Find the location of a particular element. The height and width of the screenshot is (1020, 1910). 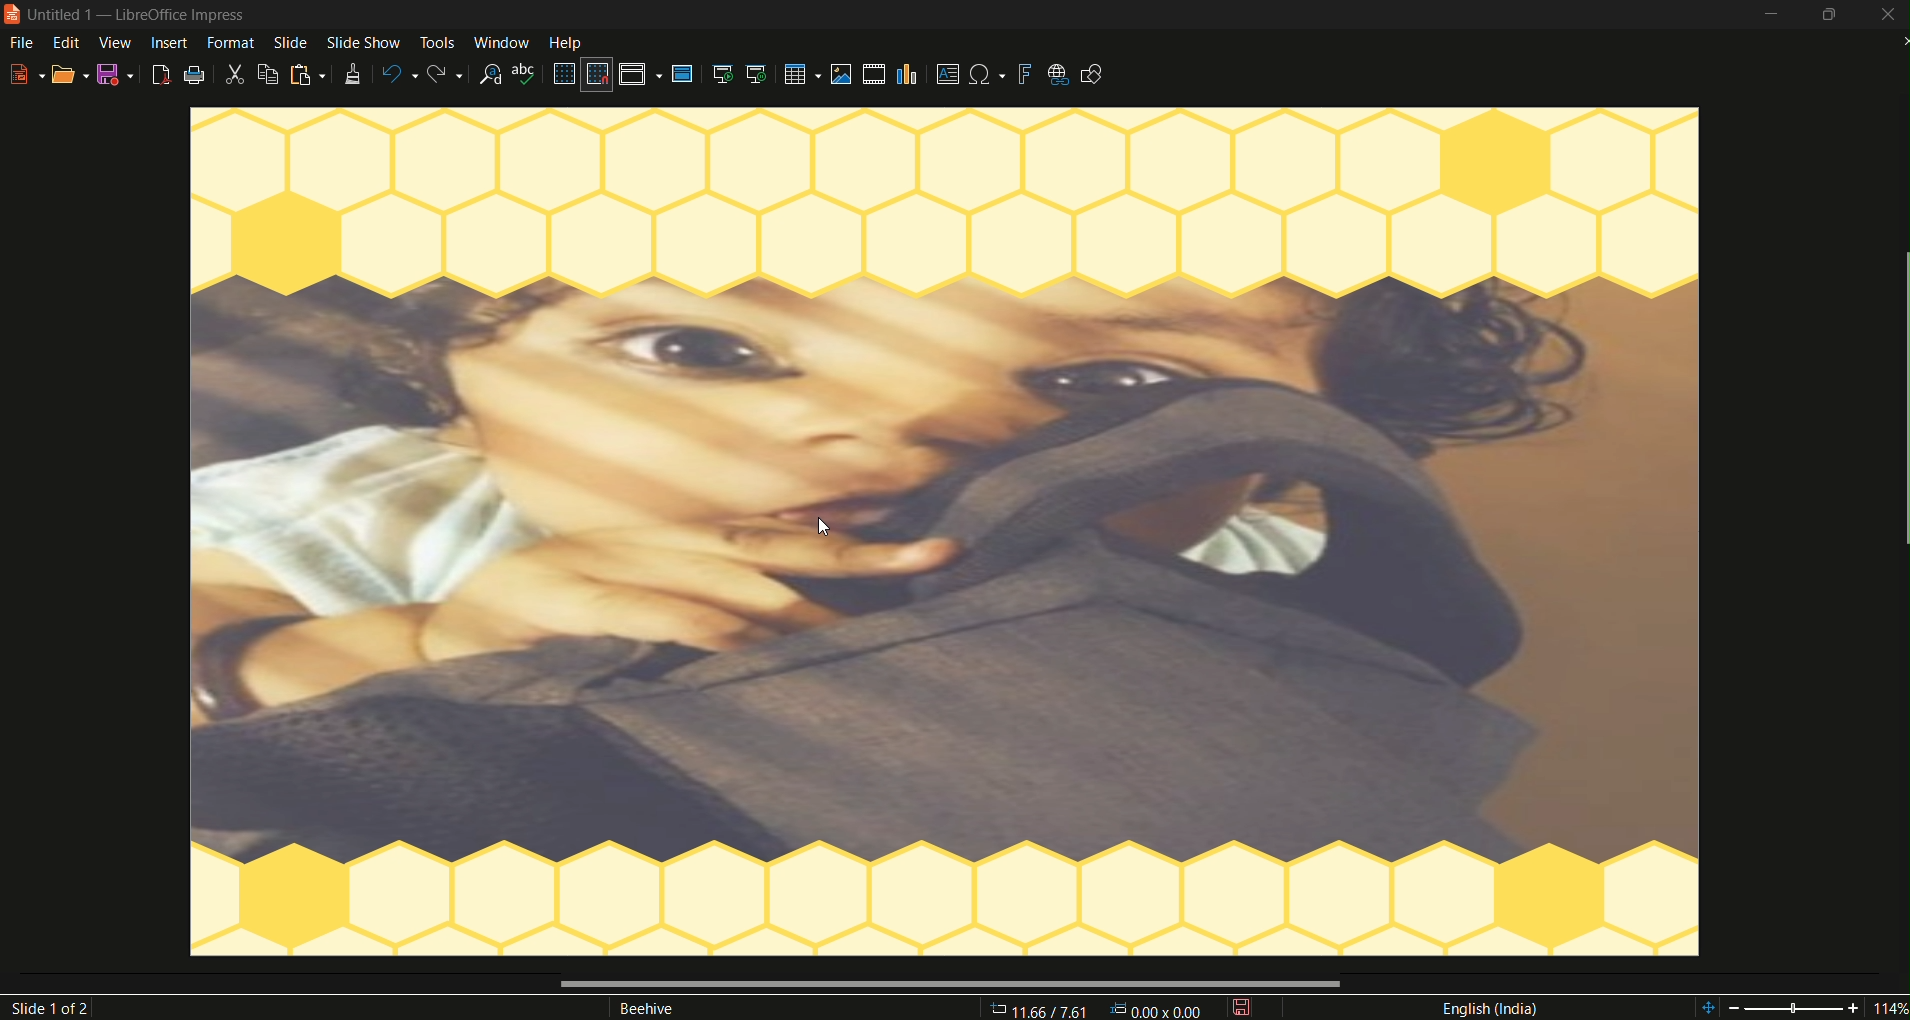

image is located at coordinates (942, 530).